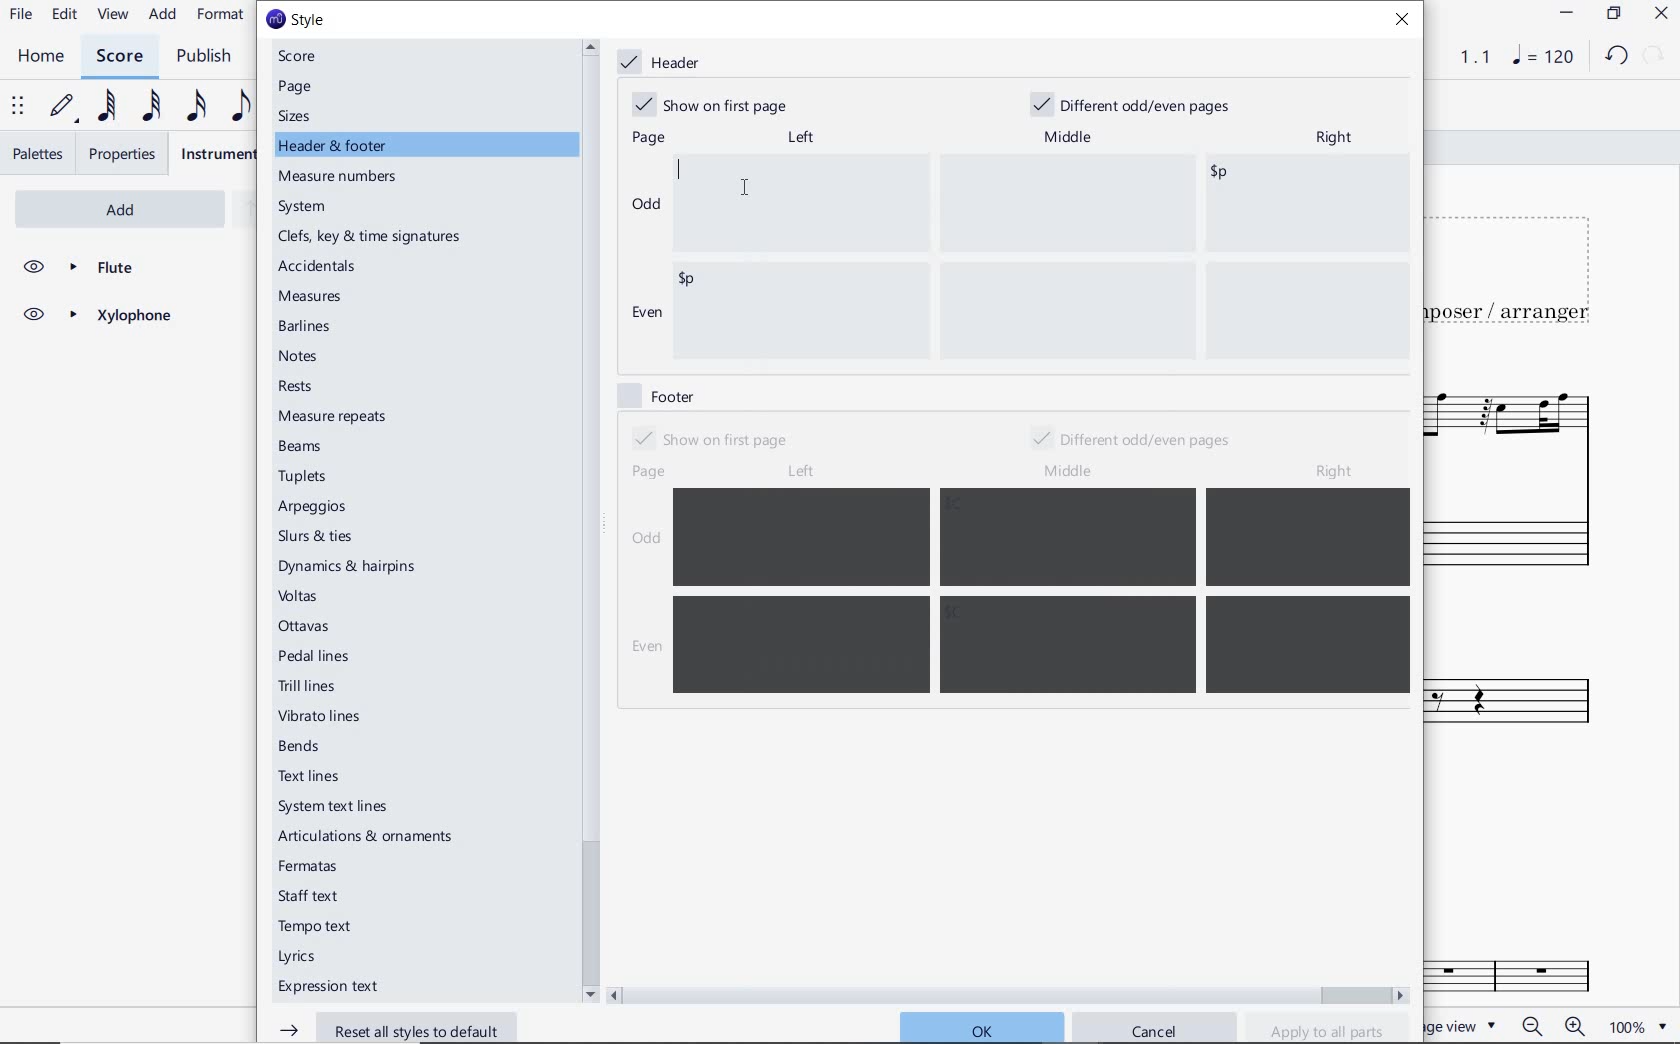 This screenshot has width=1680, height=1044. Describe the element at coordinates (1155, 1028) in the screenshot. I see `cancel` at that location.